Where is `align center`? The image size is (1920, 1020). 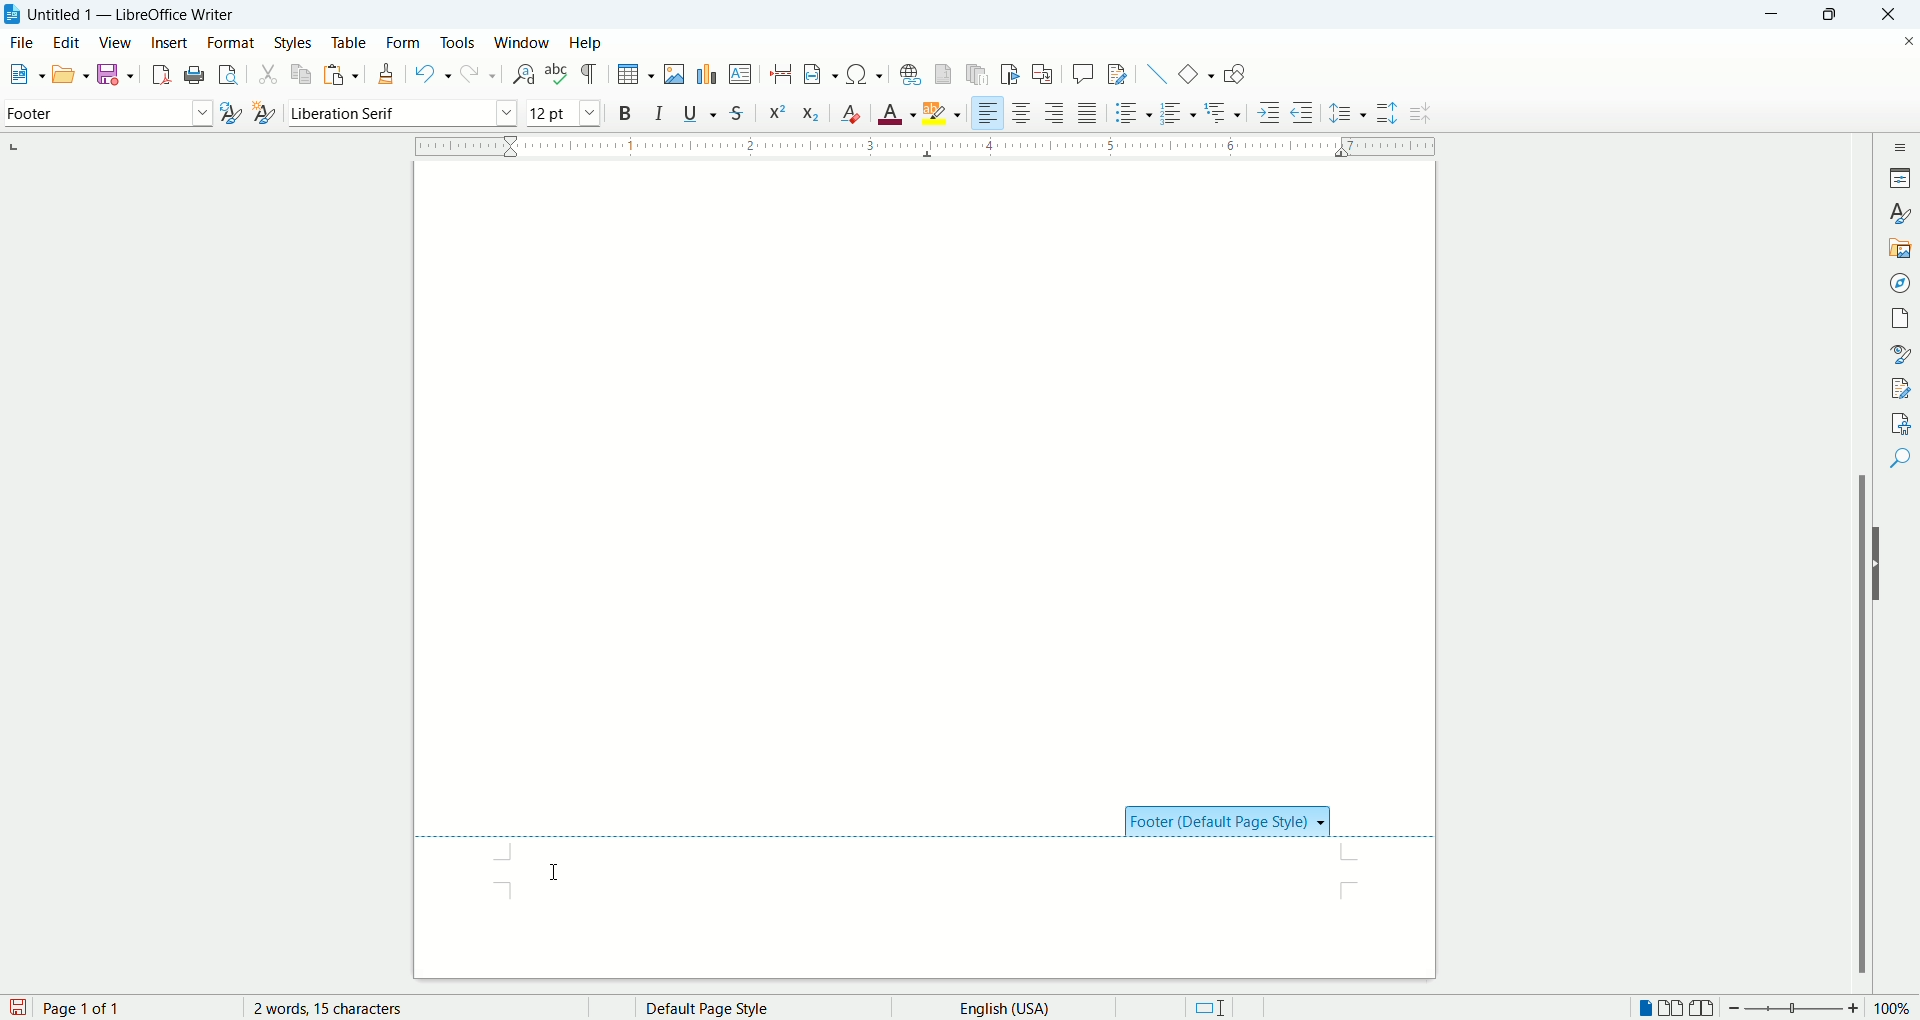 align center is located at coordinates (1027, 114).